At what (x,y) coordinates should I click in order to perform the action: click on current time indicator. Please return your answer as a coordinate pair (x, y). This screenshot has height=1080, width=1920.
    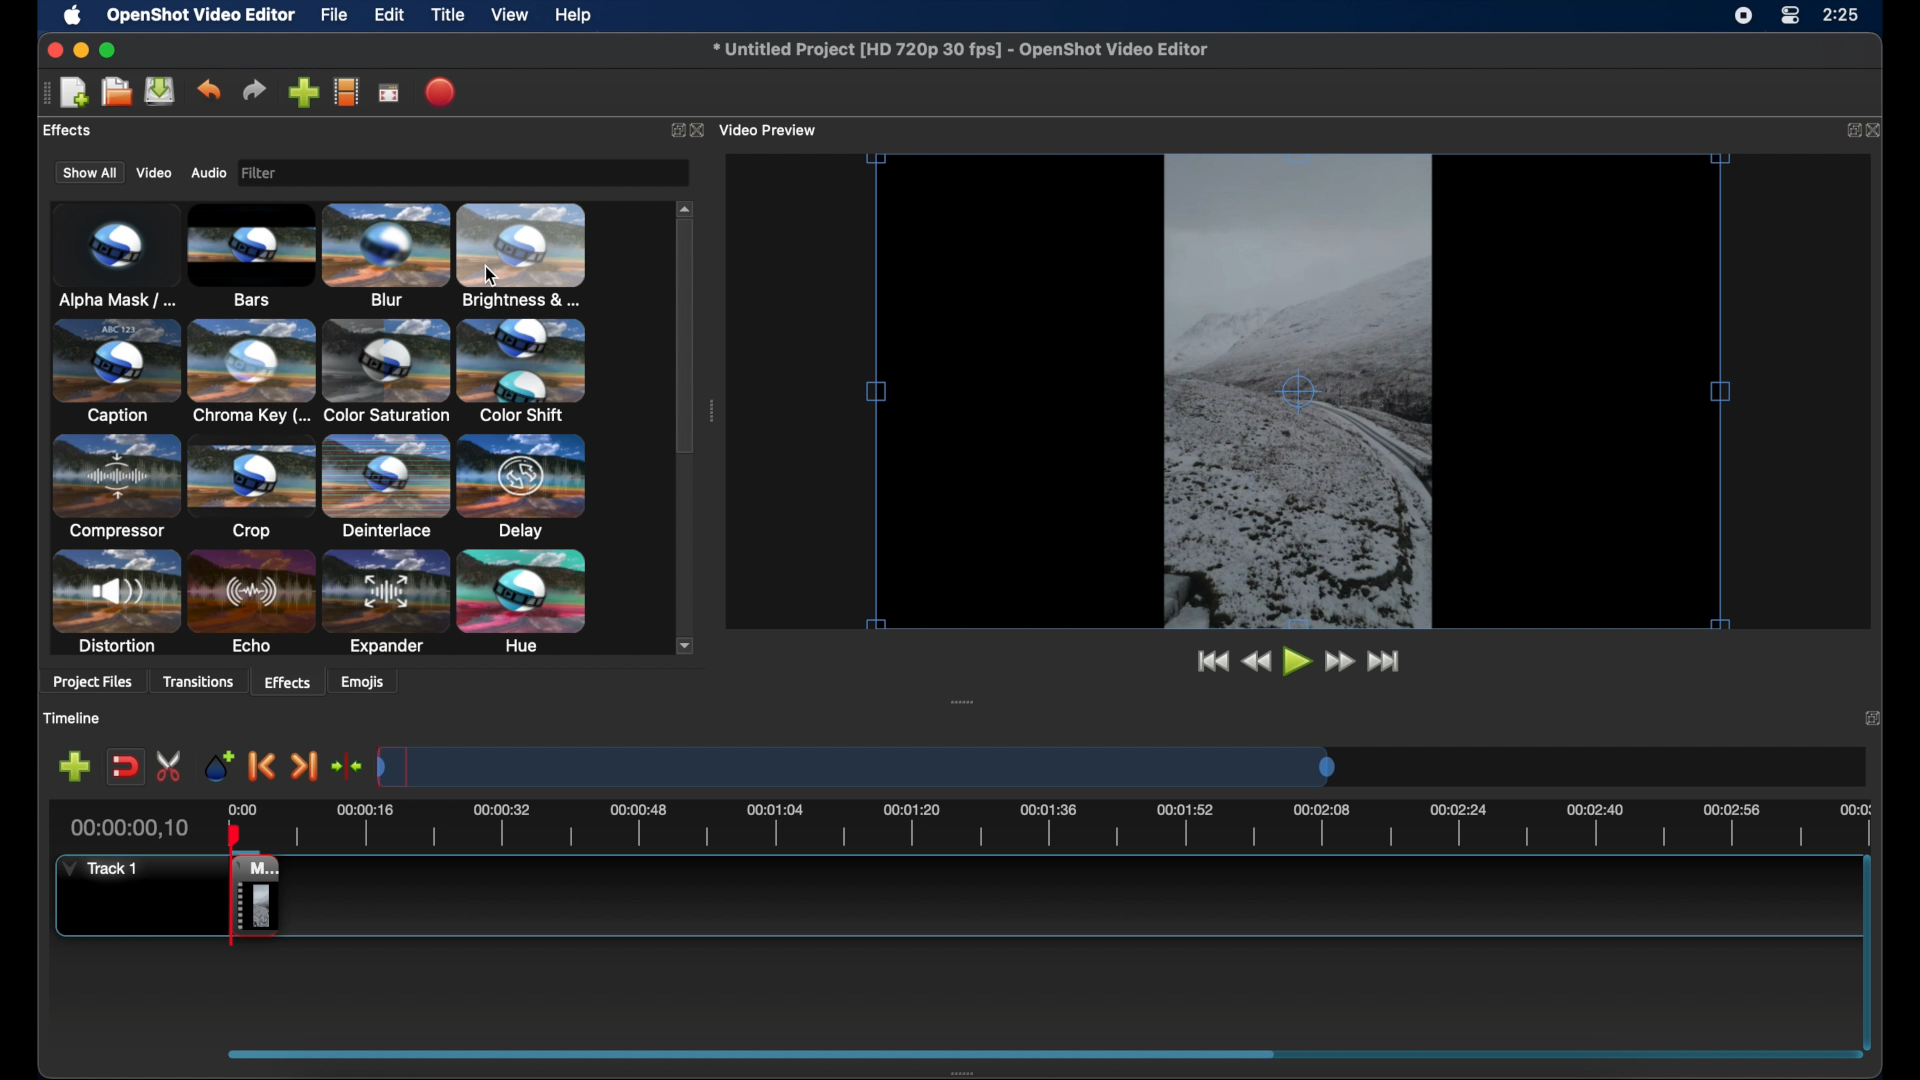
    Looking at the image, I should click on (128, 828).